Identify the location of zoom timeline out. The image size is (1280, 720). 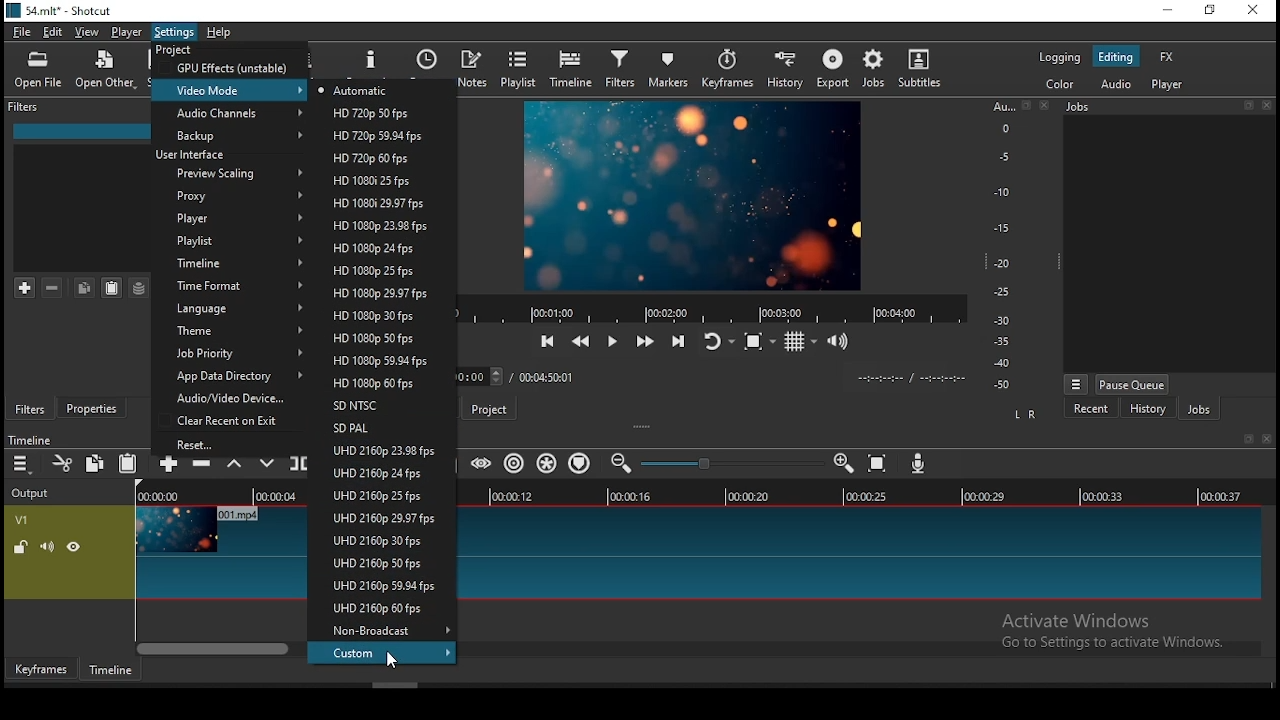
(846, 463).